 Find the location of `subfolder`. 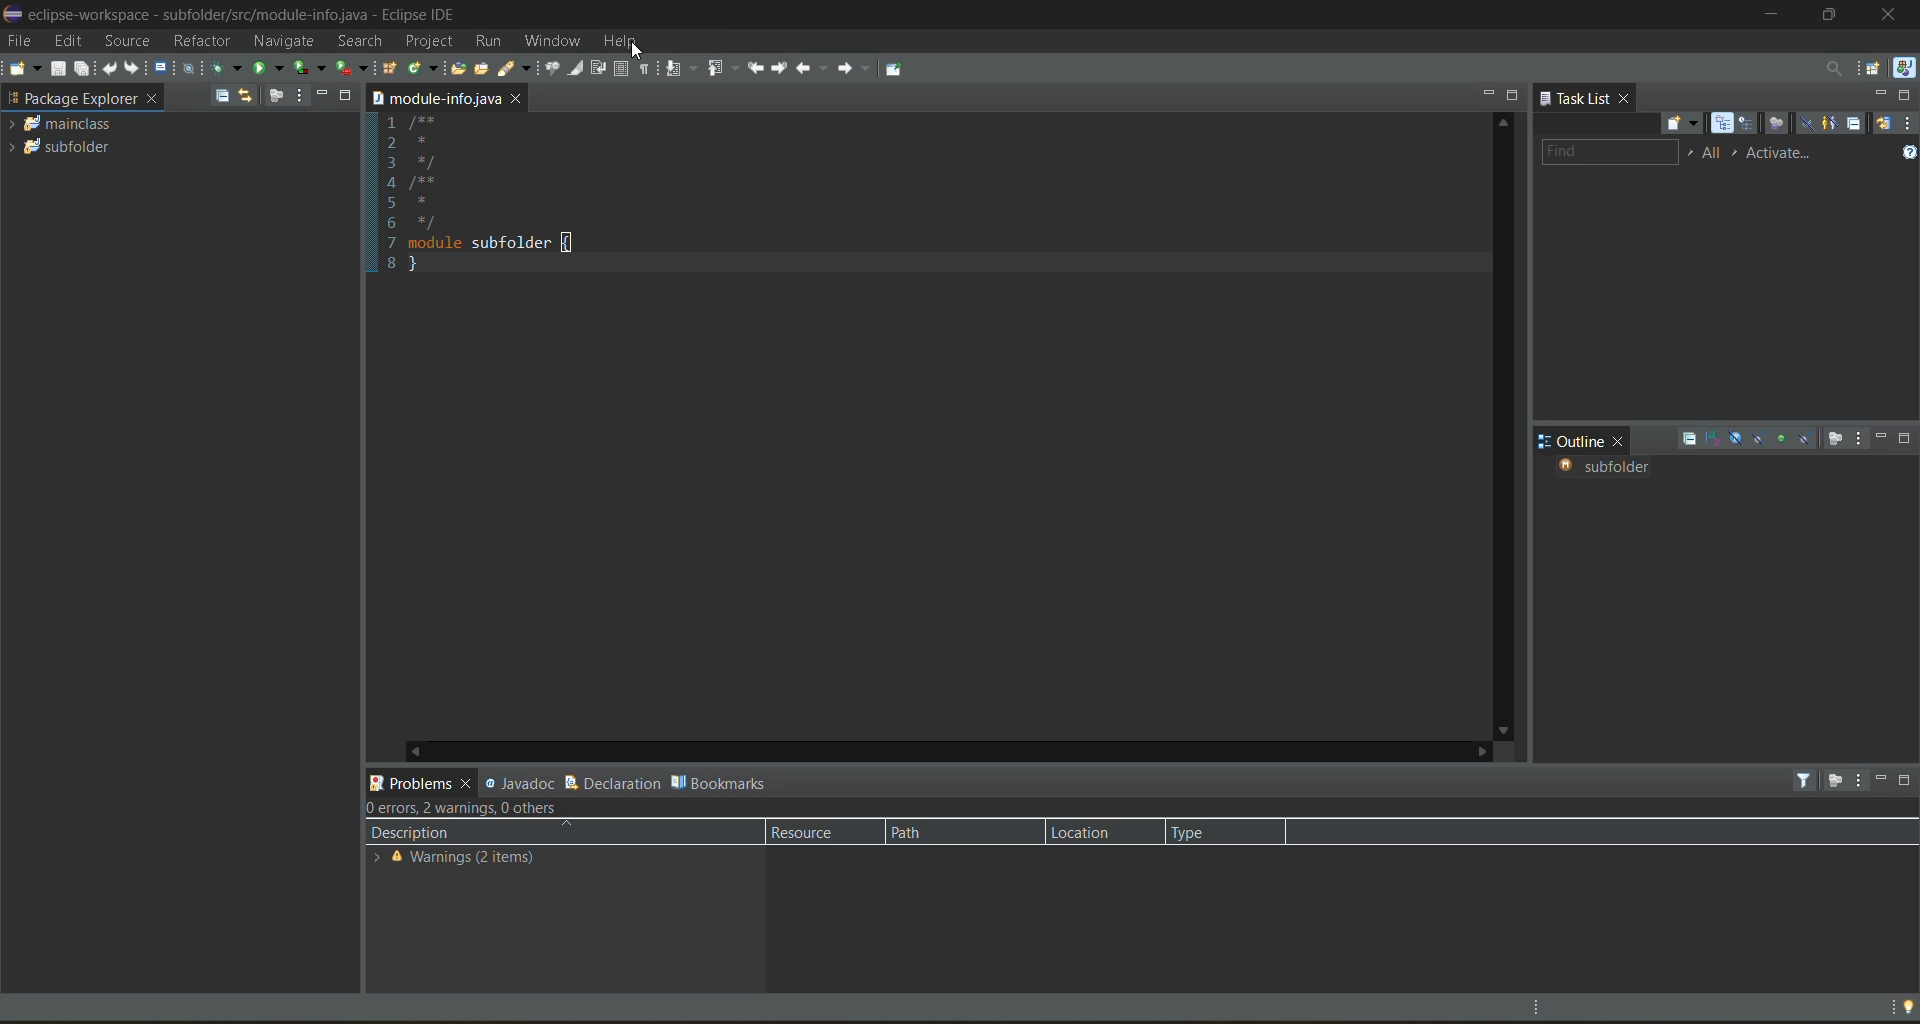

subfolder is located at coordinates (1615, 468).